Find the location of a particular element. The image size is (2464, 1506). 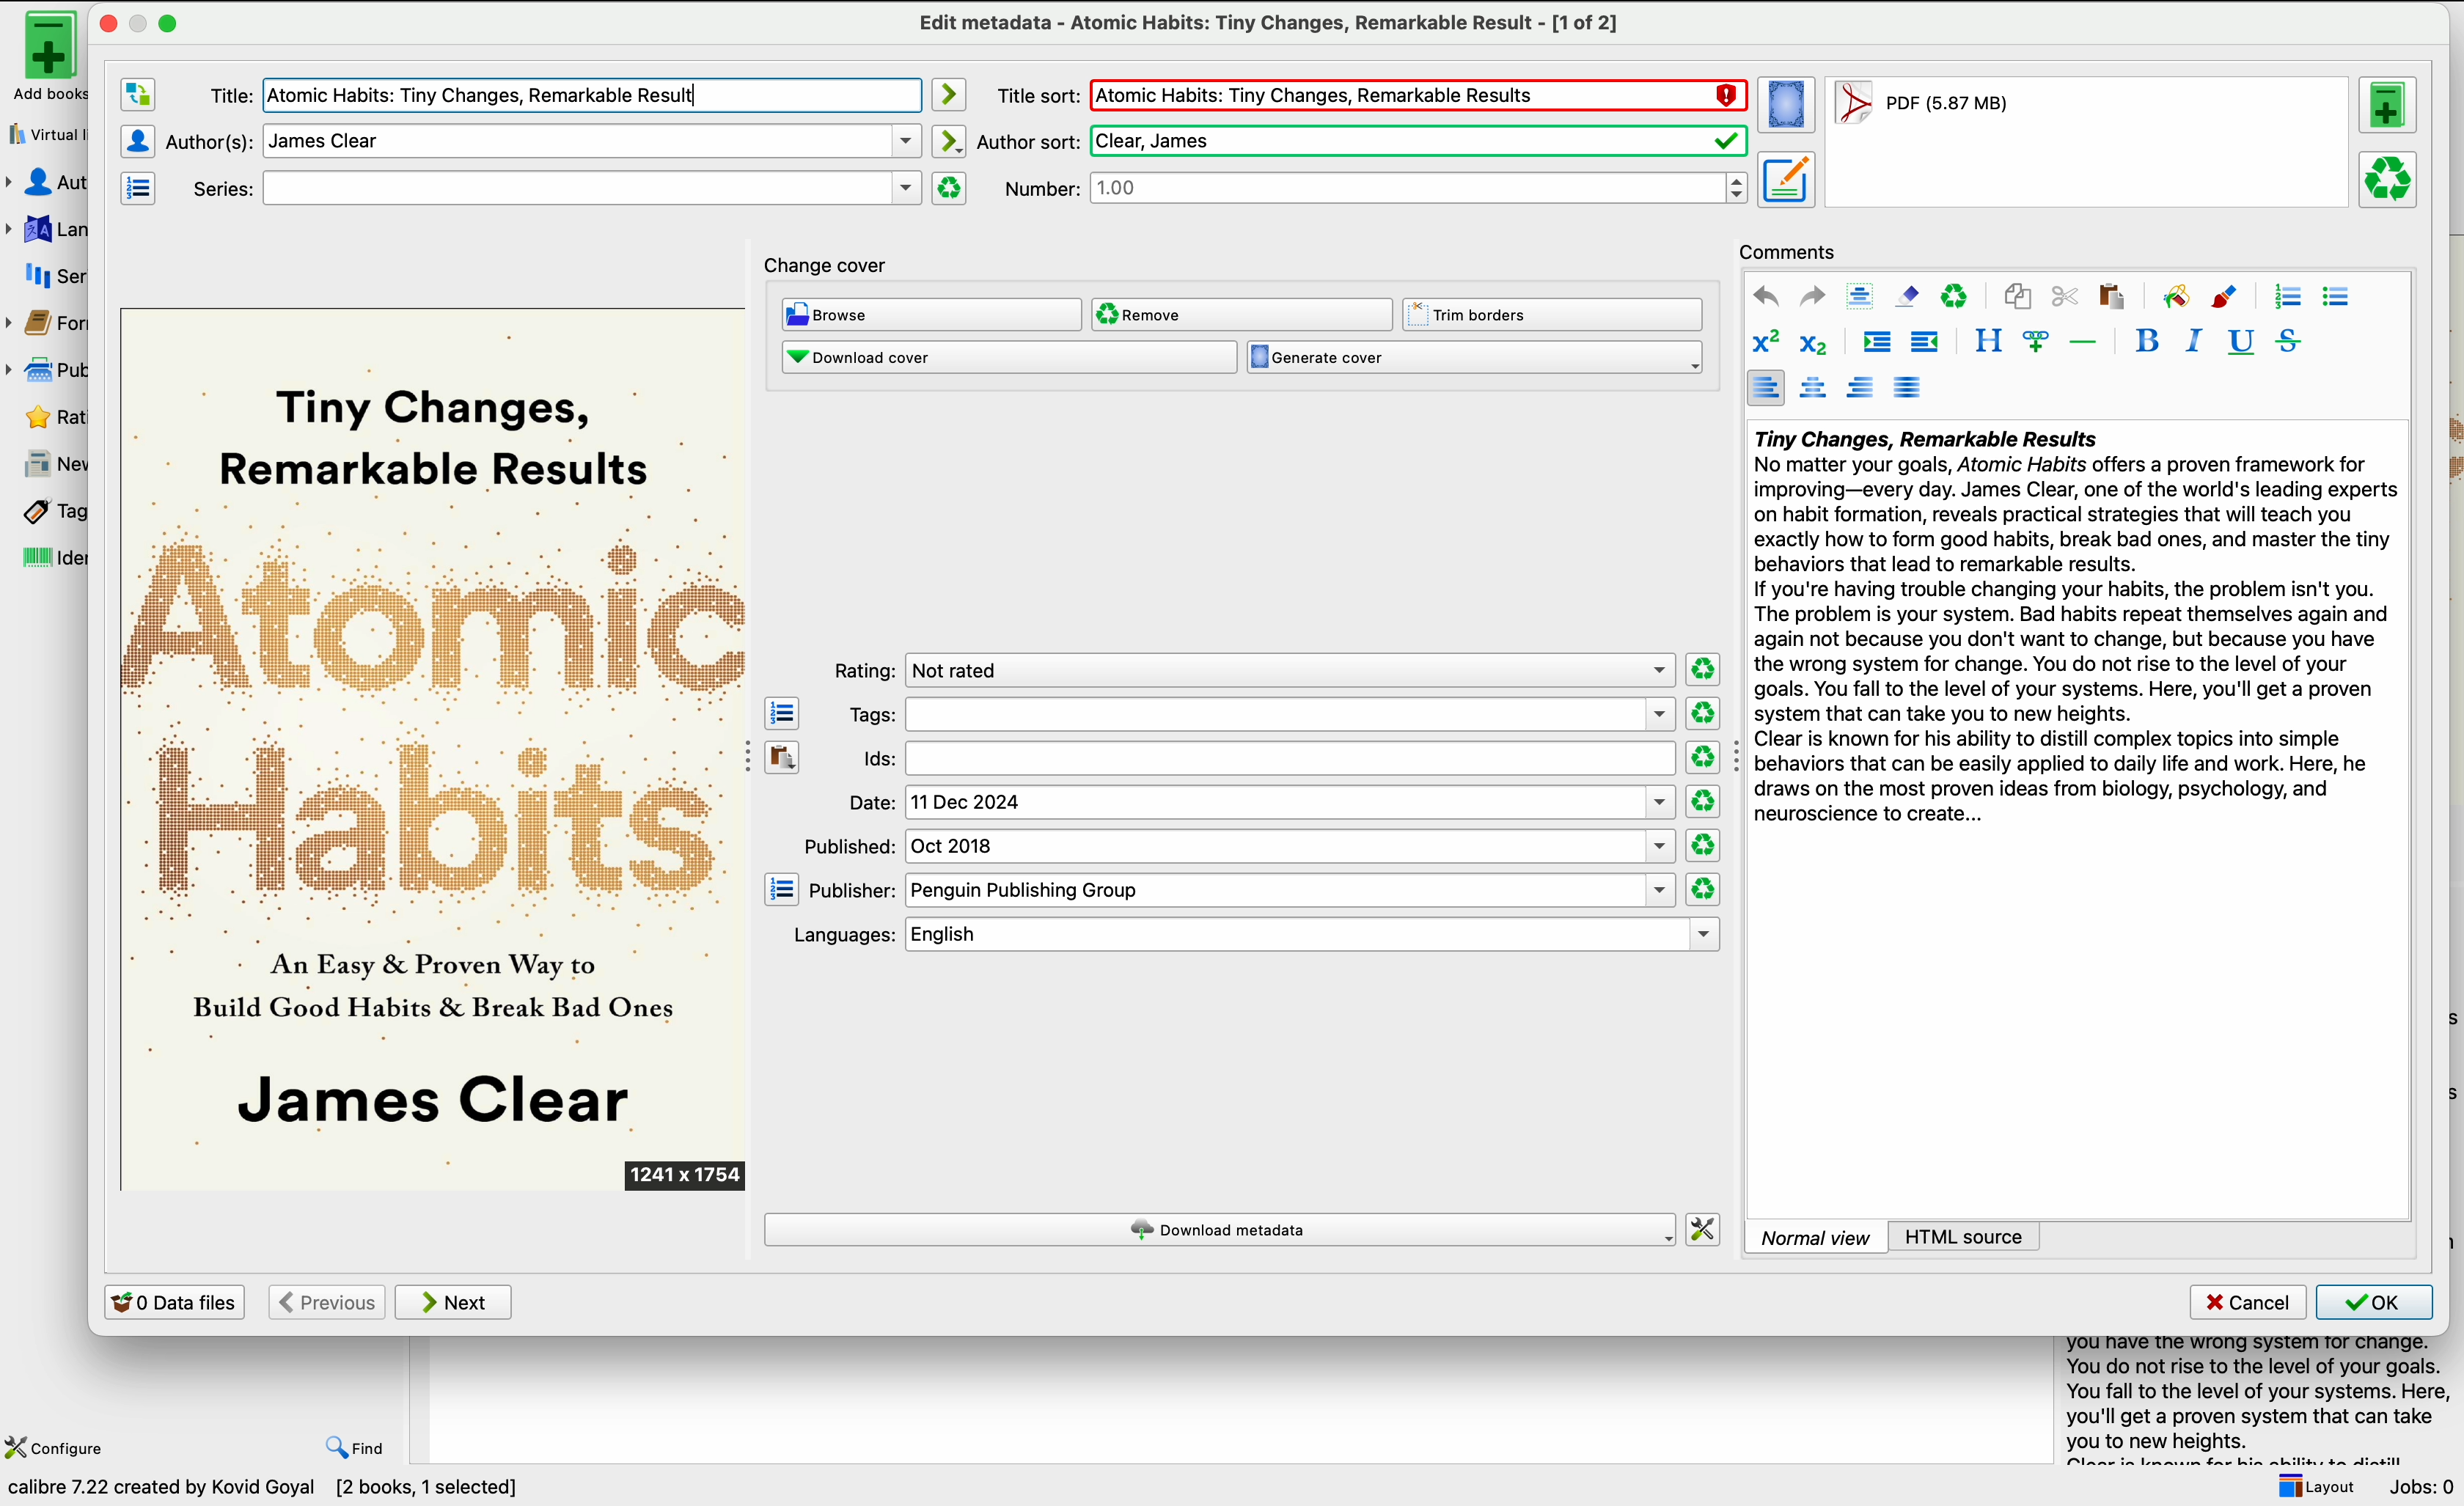

unordered list is located at coordinates (2338, 298).